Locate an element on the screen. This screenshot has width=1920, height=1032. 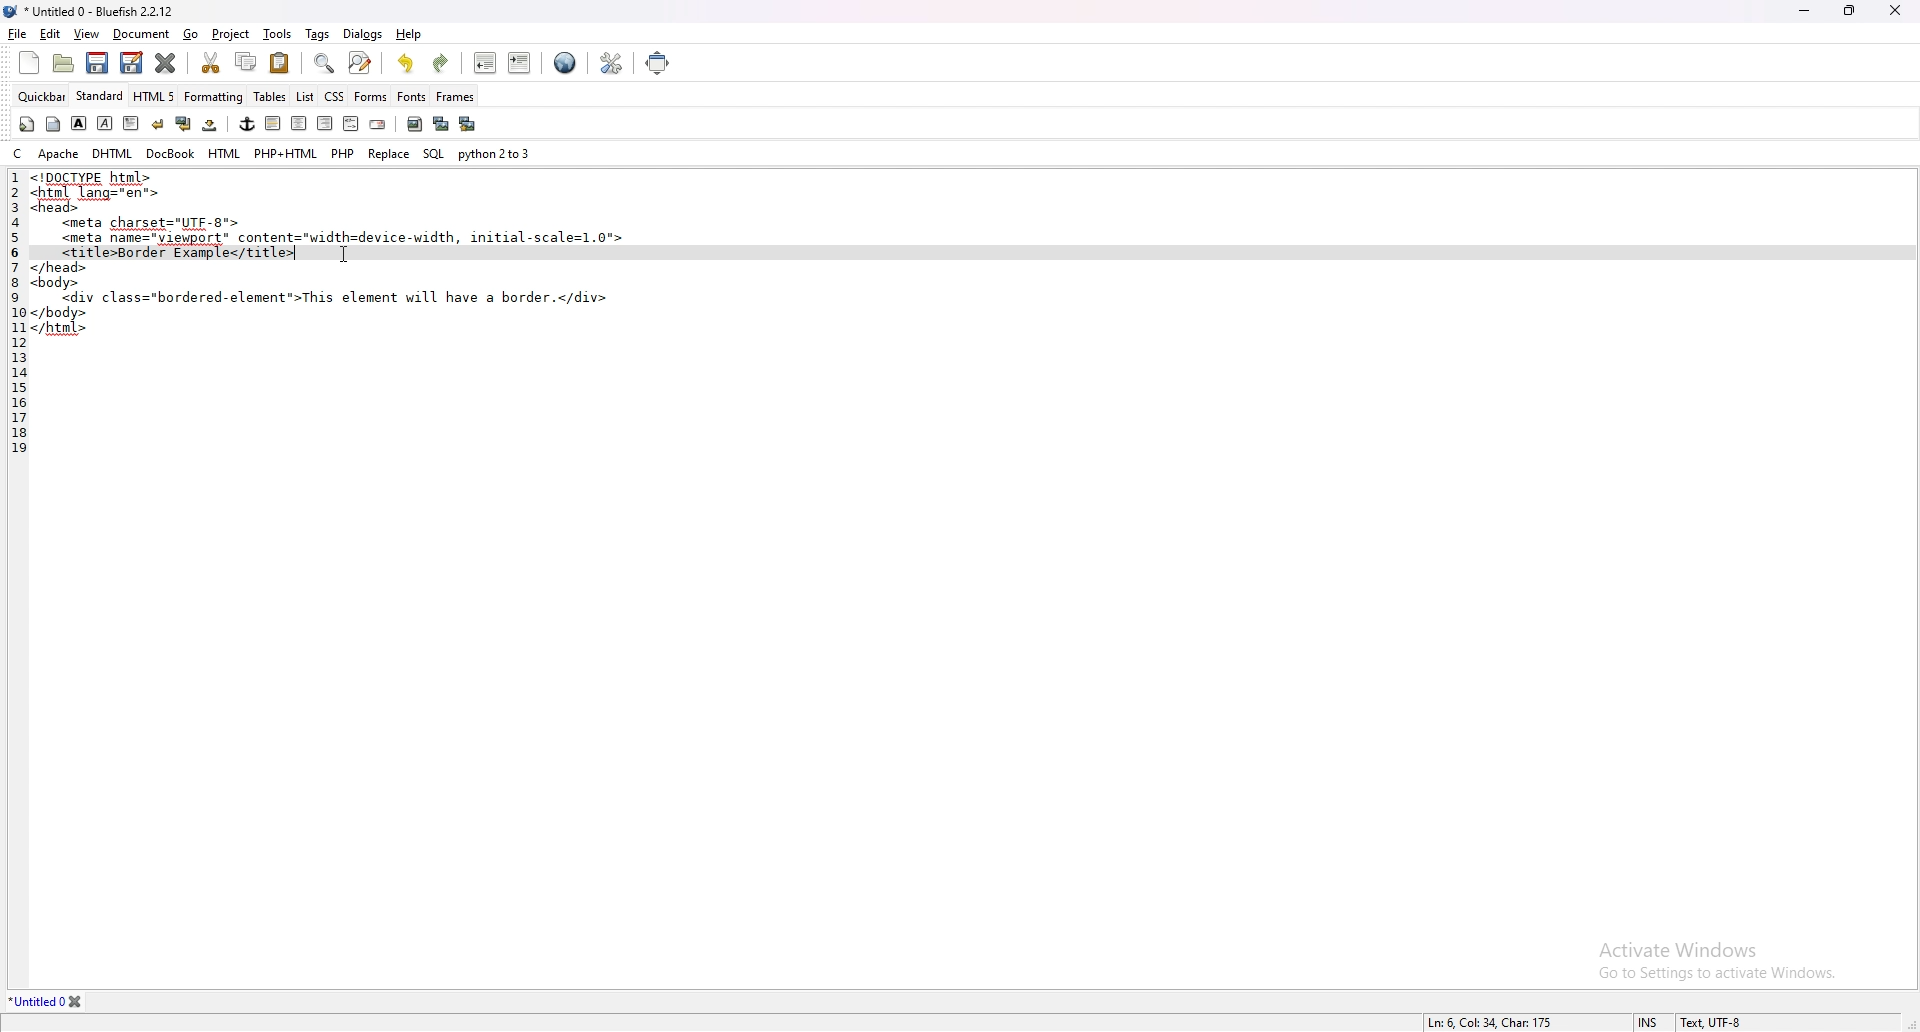
replace is located at coordinates (389, 154).